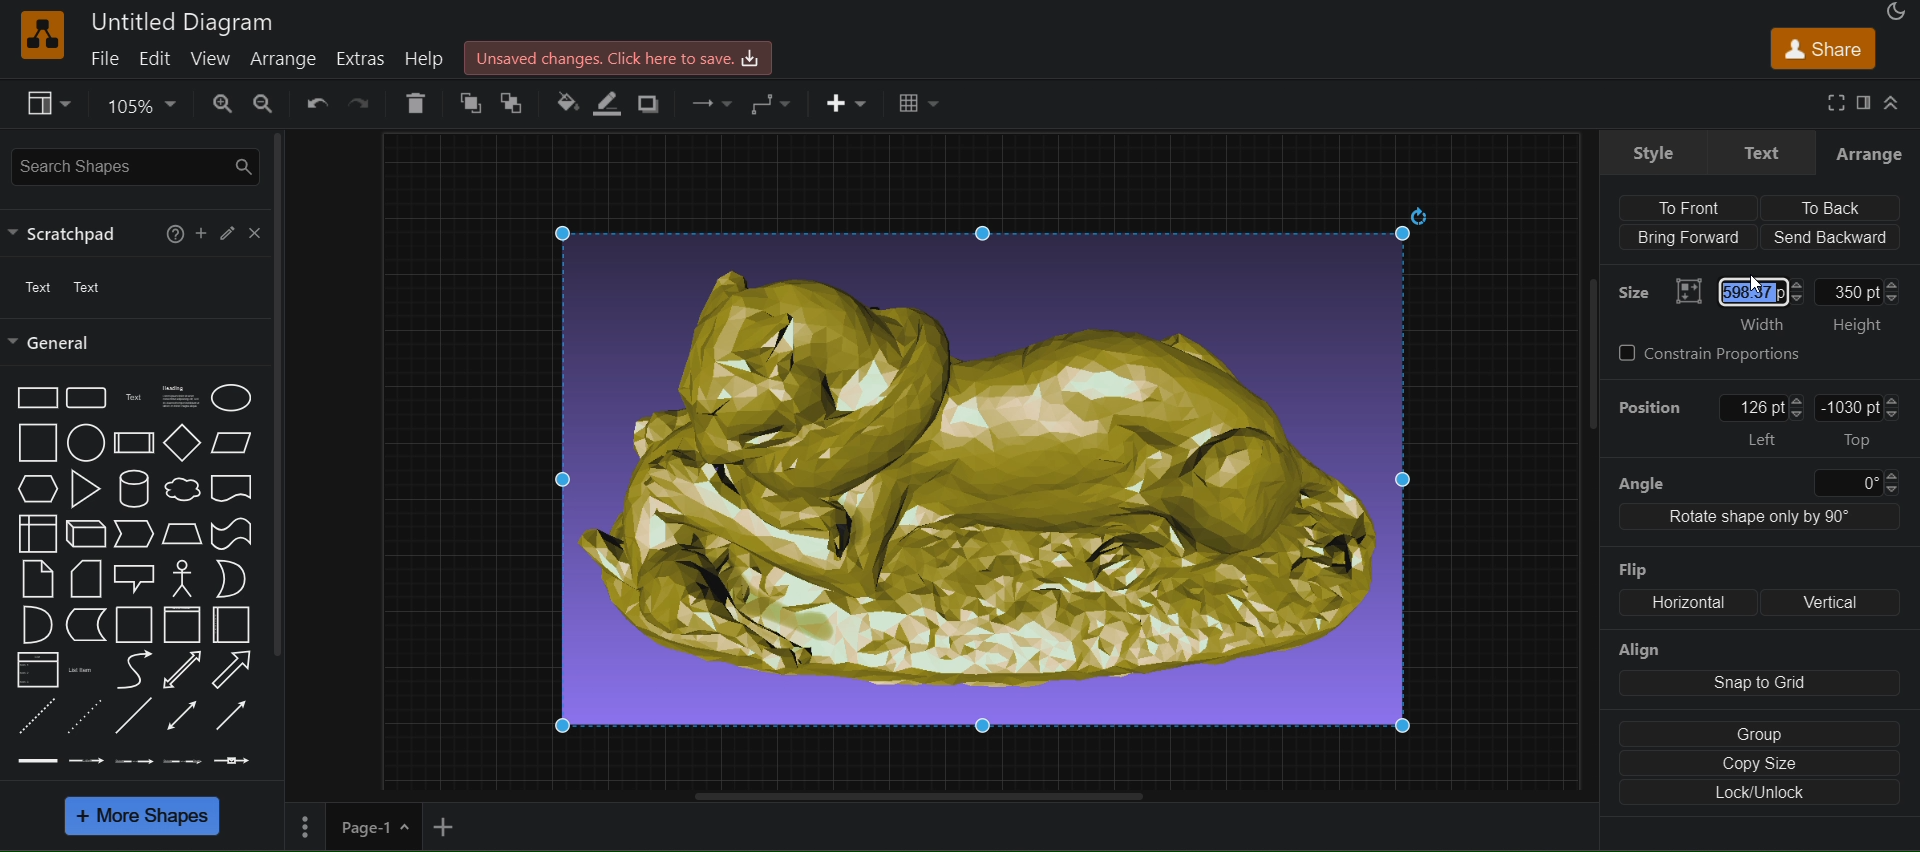 Image resolution: width=1920 pixels, height=852 pixels. Describe the element at coordinates (1861, 327) in the screenshot. I see `Height` at that location.